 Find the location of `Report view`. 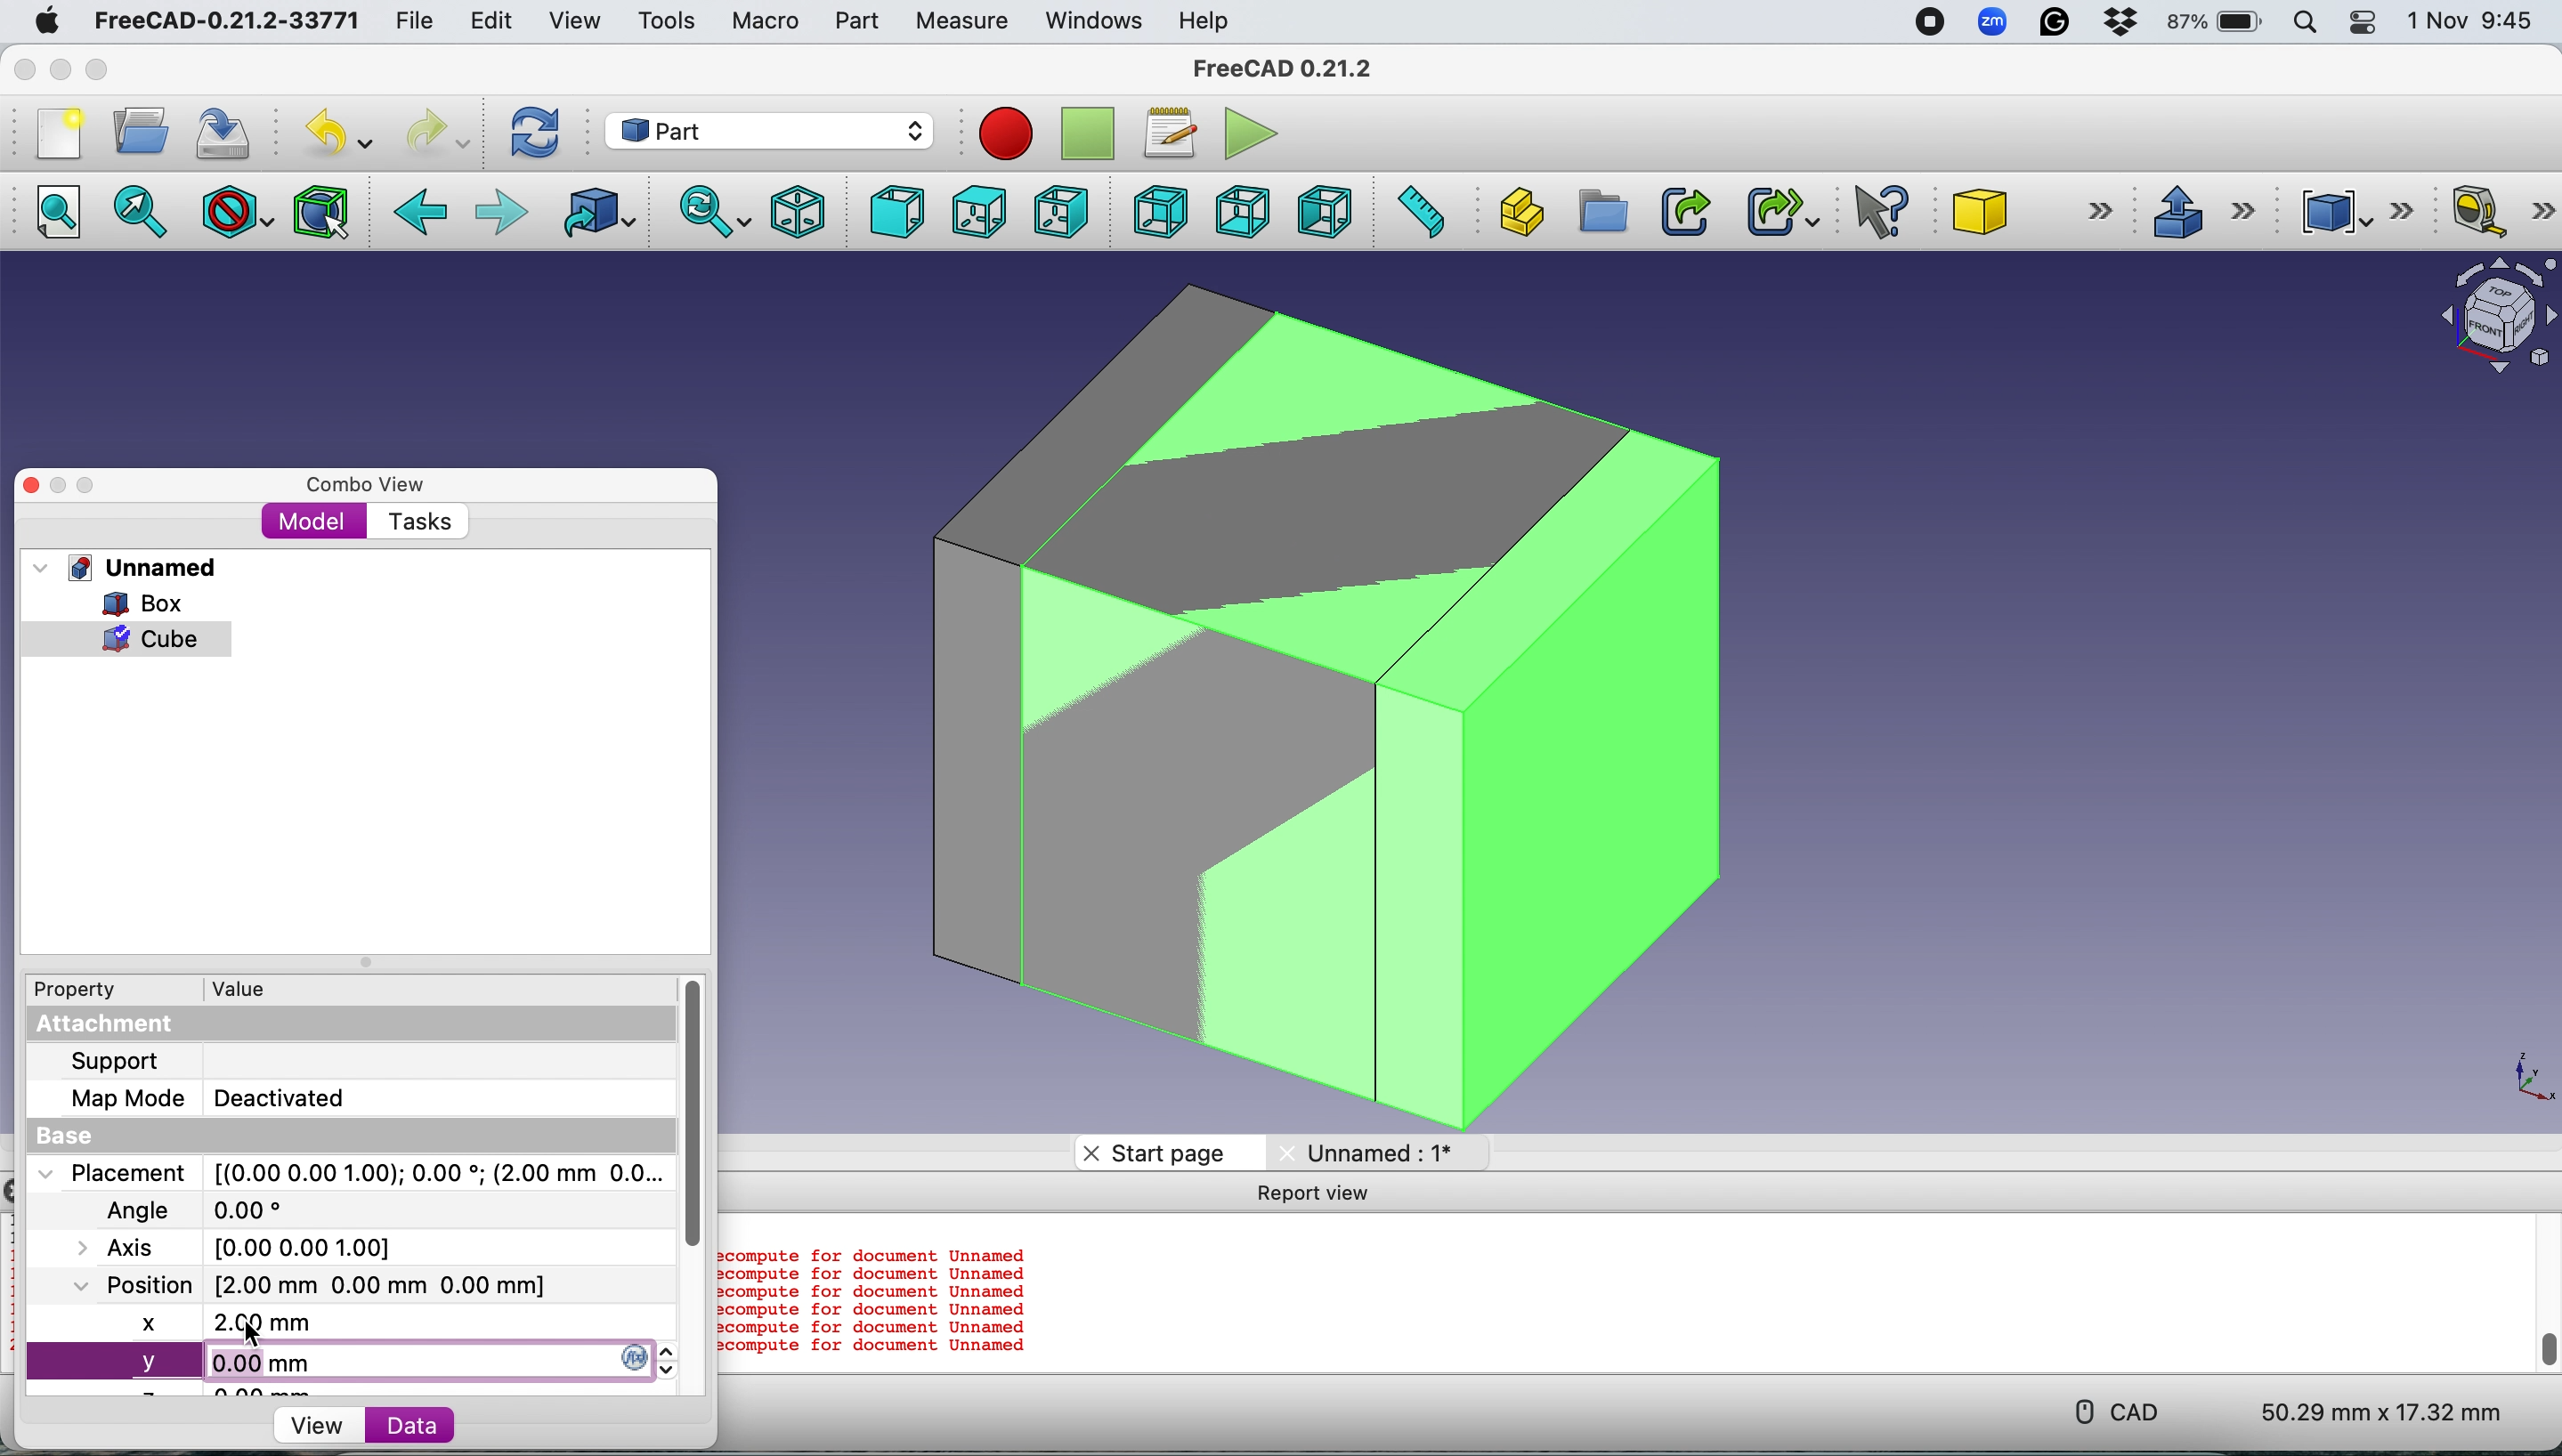

Report view is located at coordinates (1316, 1193).